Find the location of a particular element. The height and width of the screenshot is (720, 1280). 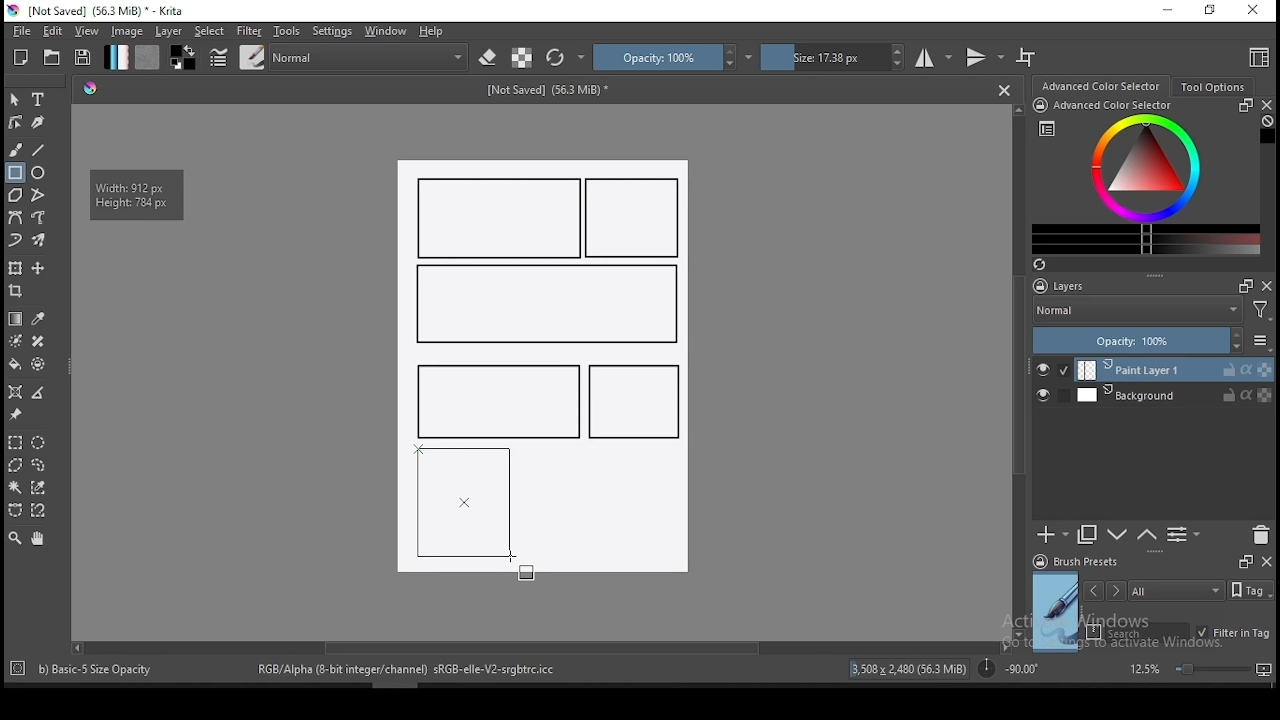

brushes is located at coordinates (252, 57).